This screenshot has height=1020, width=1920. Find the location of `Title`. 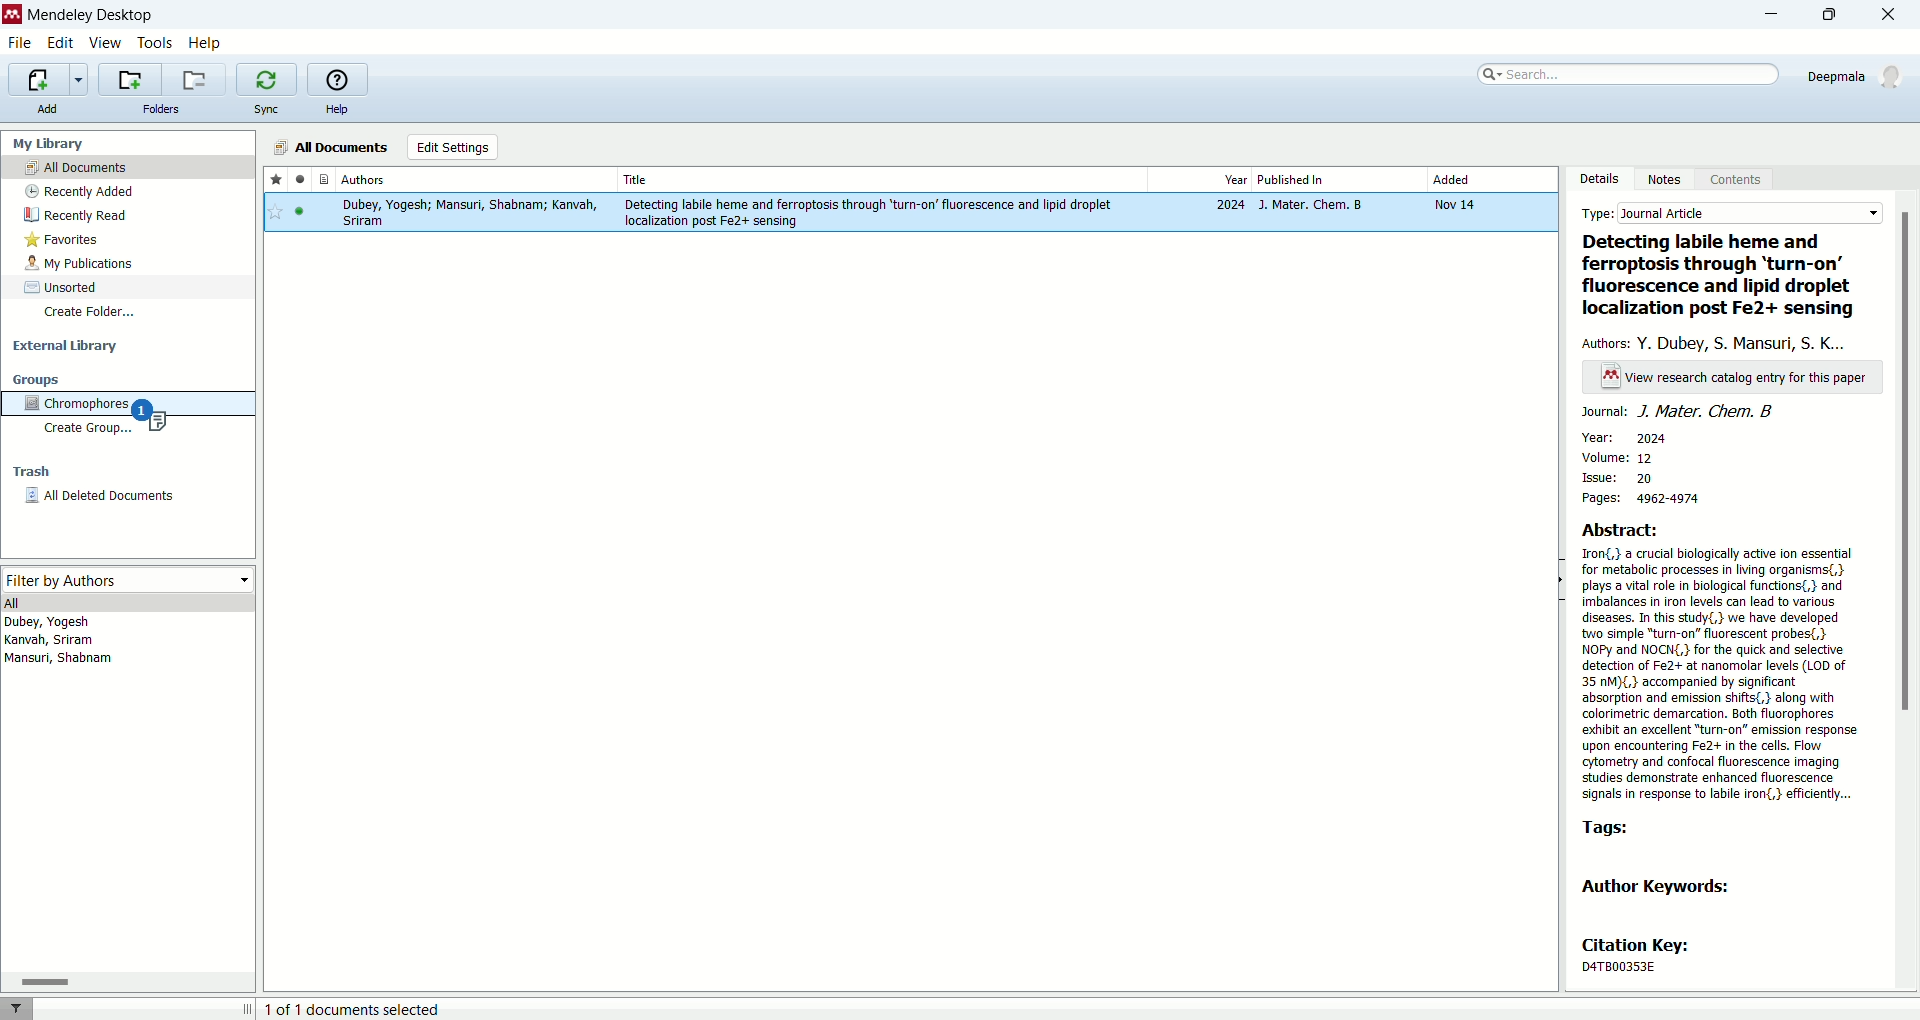

Title is located at coordinates (882, 179).